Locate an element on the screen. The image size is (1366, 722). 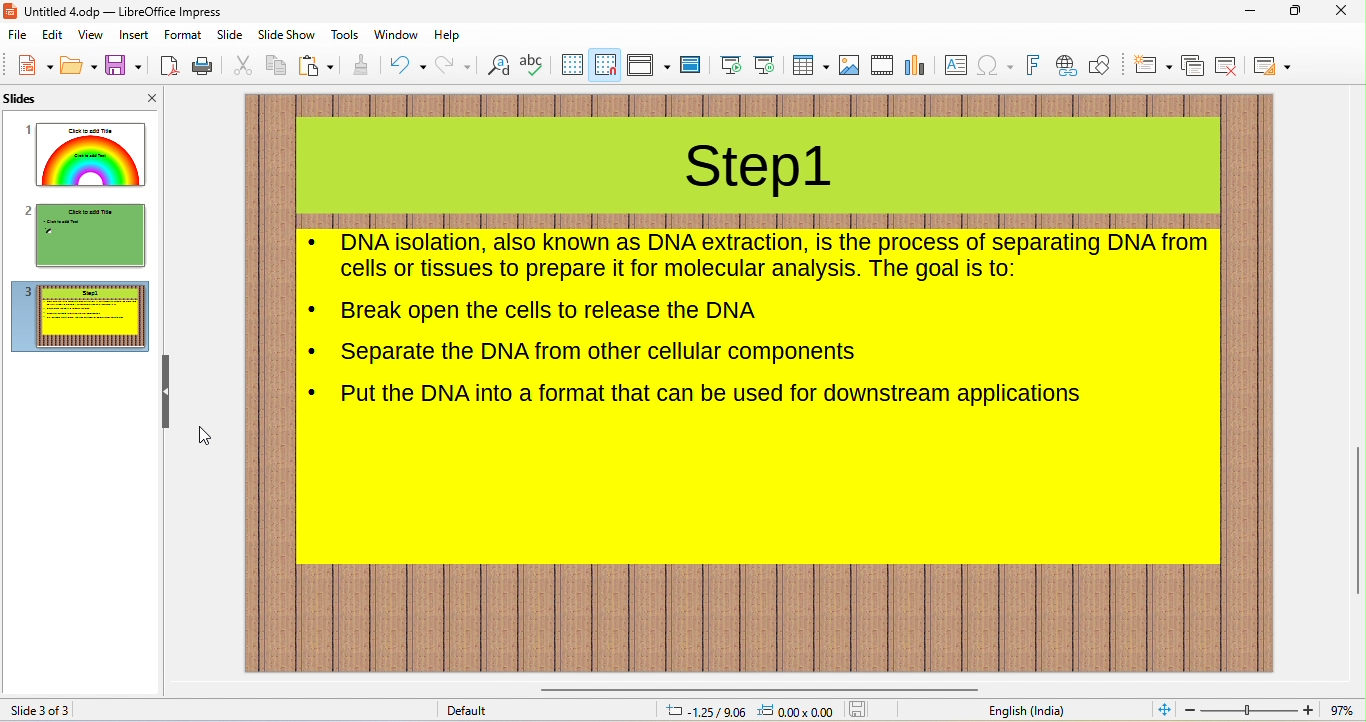
cursor and object position is located at coordinates (747, 711).